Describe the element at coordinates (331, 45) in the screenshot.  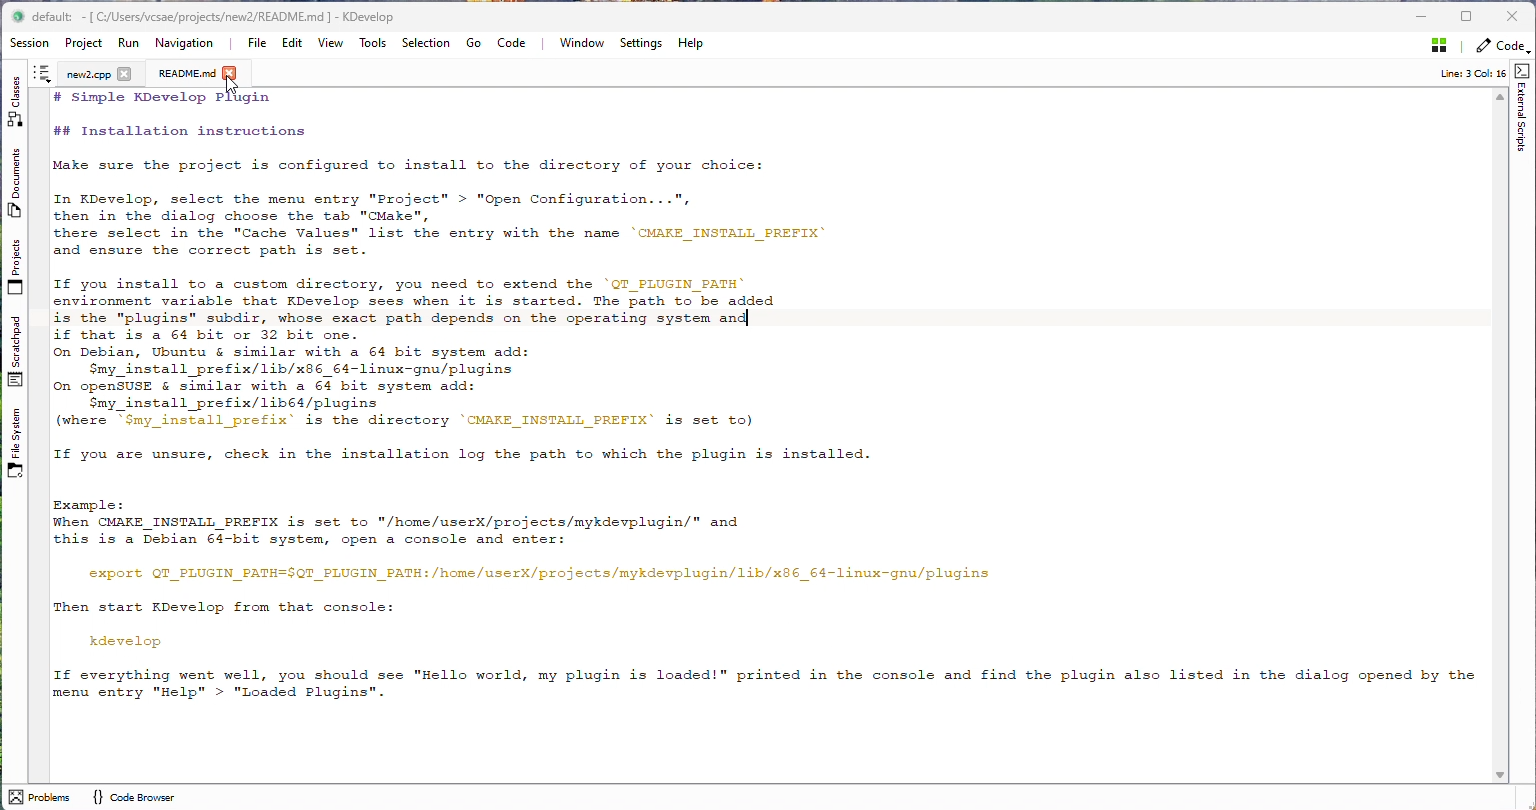
I see `View` at that location.